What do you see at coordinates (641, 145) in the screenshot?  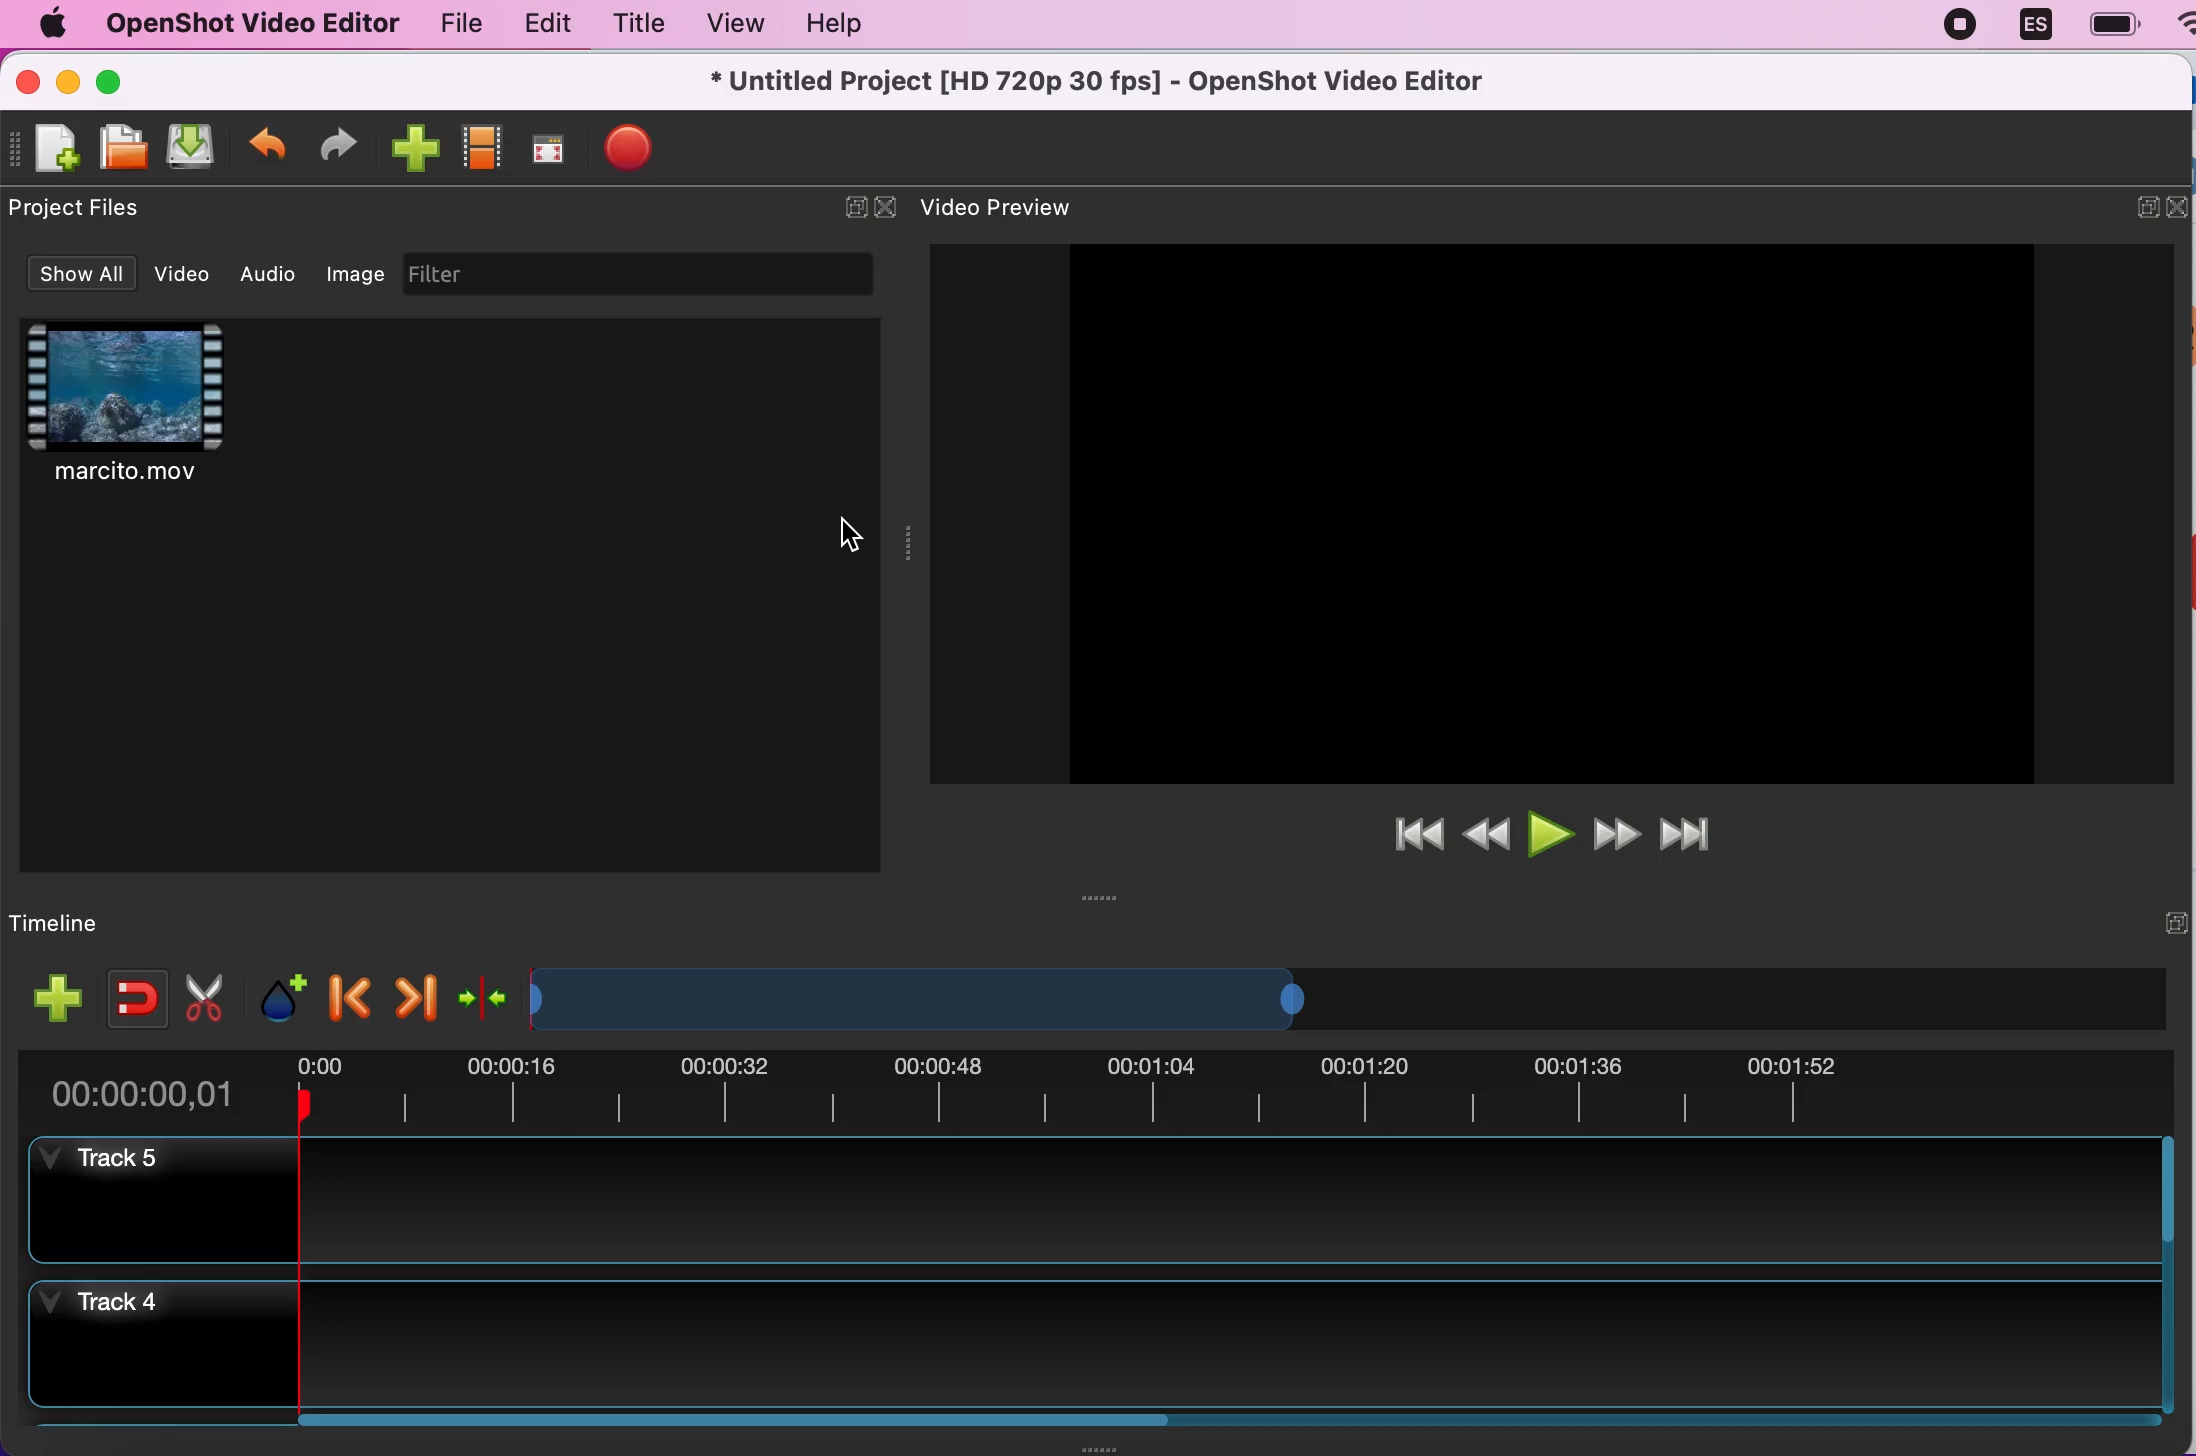 I see `export files` at bounding box center [641, 145].